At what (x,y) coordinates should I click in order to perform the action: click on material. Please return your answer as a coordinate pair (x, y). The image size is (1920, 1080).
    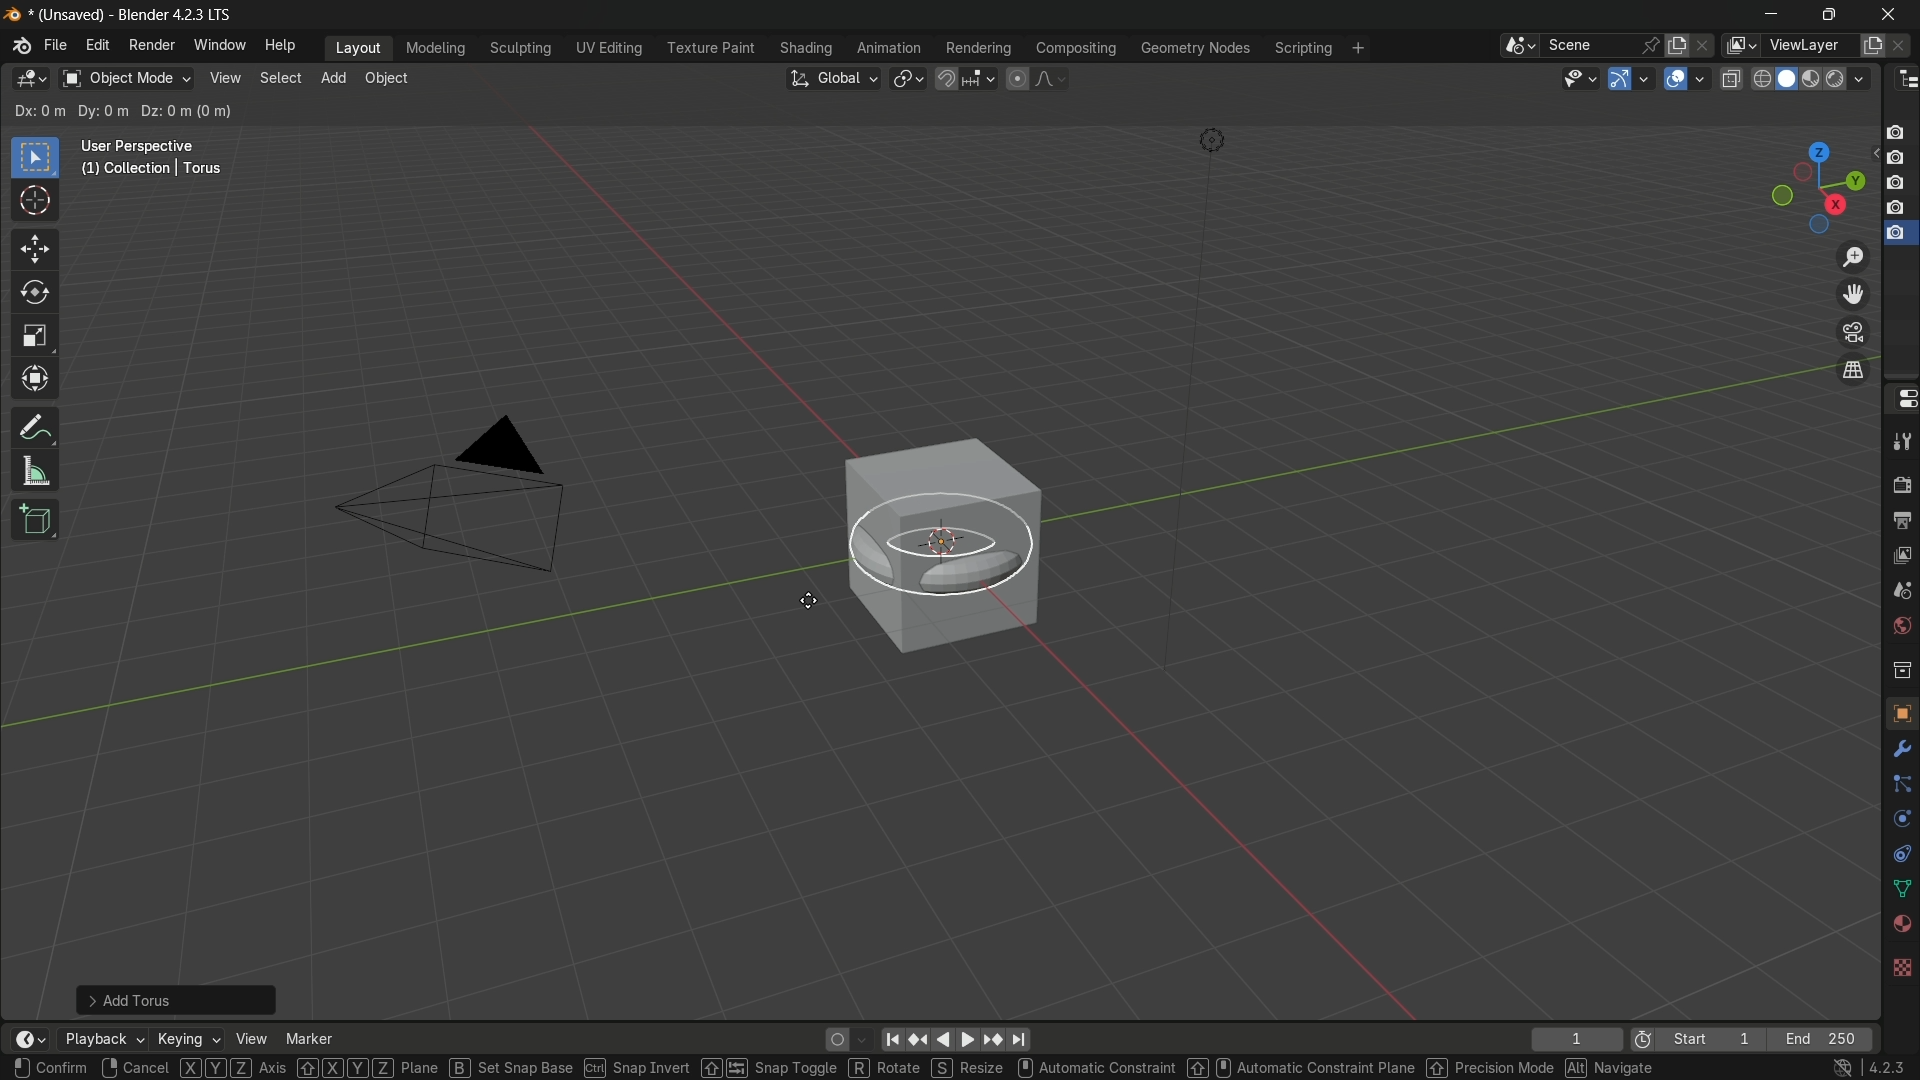
    Looking at the image, I should click on (1901, 922).